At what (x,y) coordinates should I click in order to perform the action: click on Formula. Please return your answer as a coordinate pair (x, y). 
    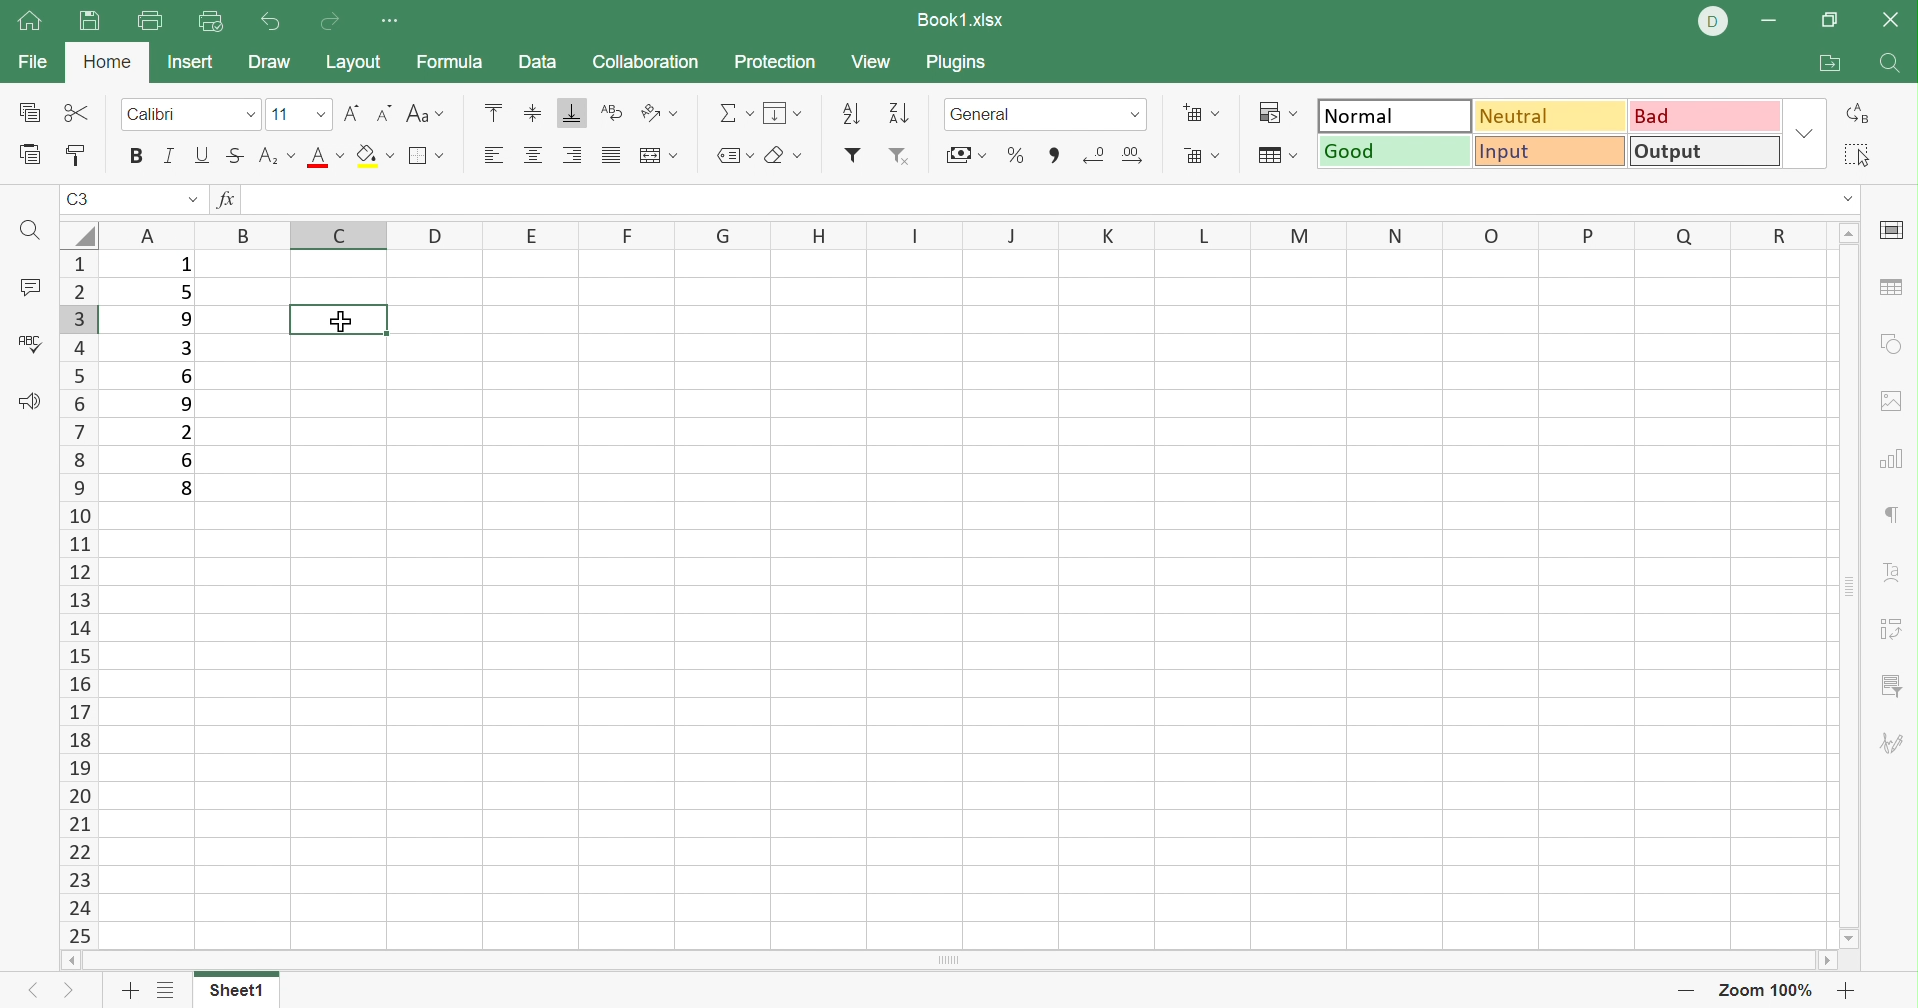
    Looking at the image, I should click on (460, 60).